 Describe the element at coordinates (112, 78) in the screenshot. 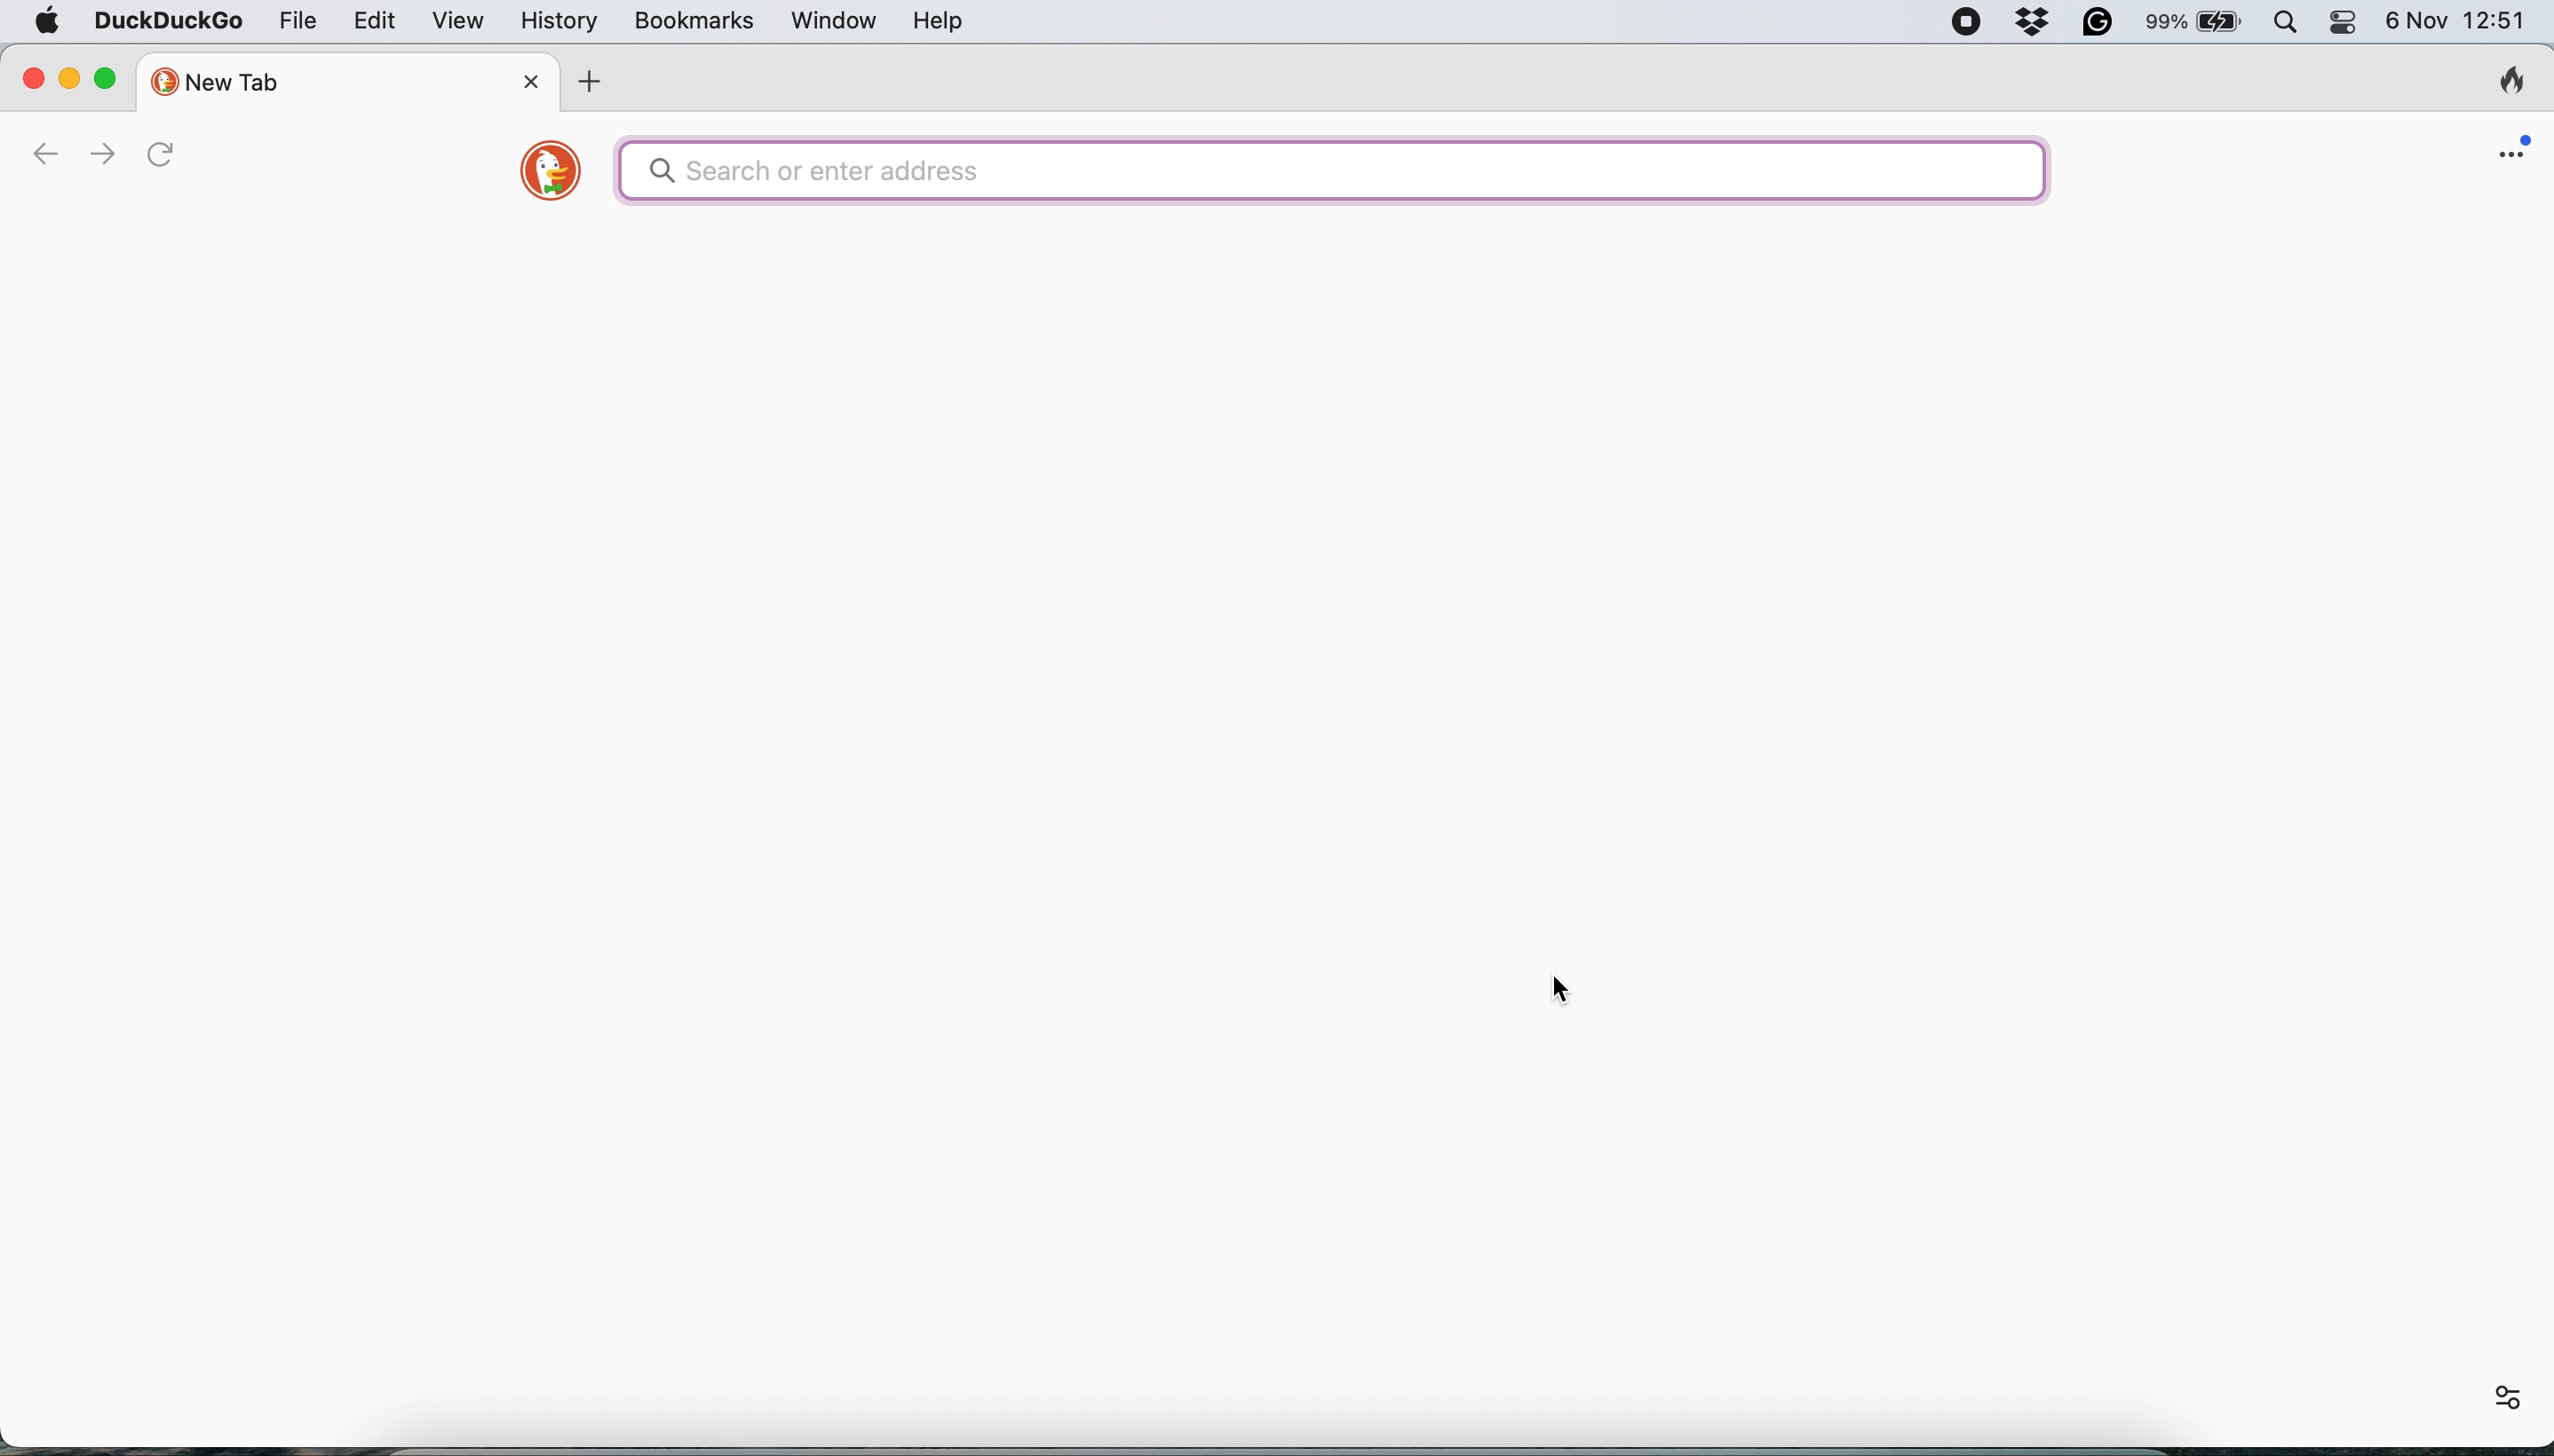

I see `maximize` at that location.